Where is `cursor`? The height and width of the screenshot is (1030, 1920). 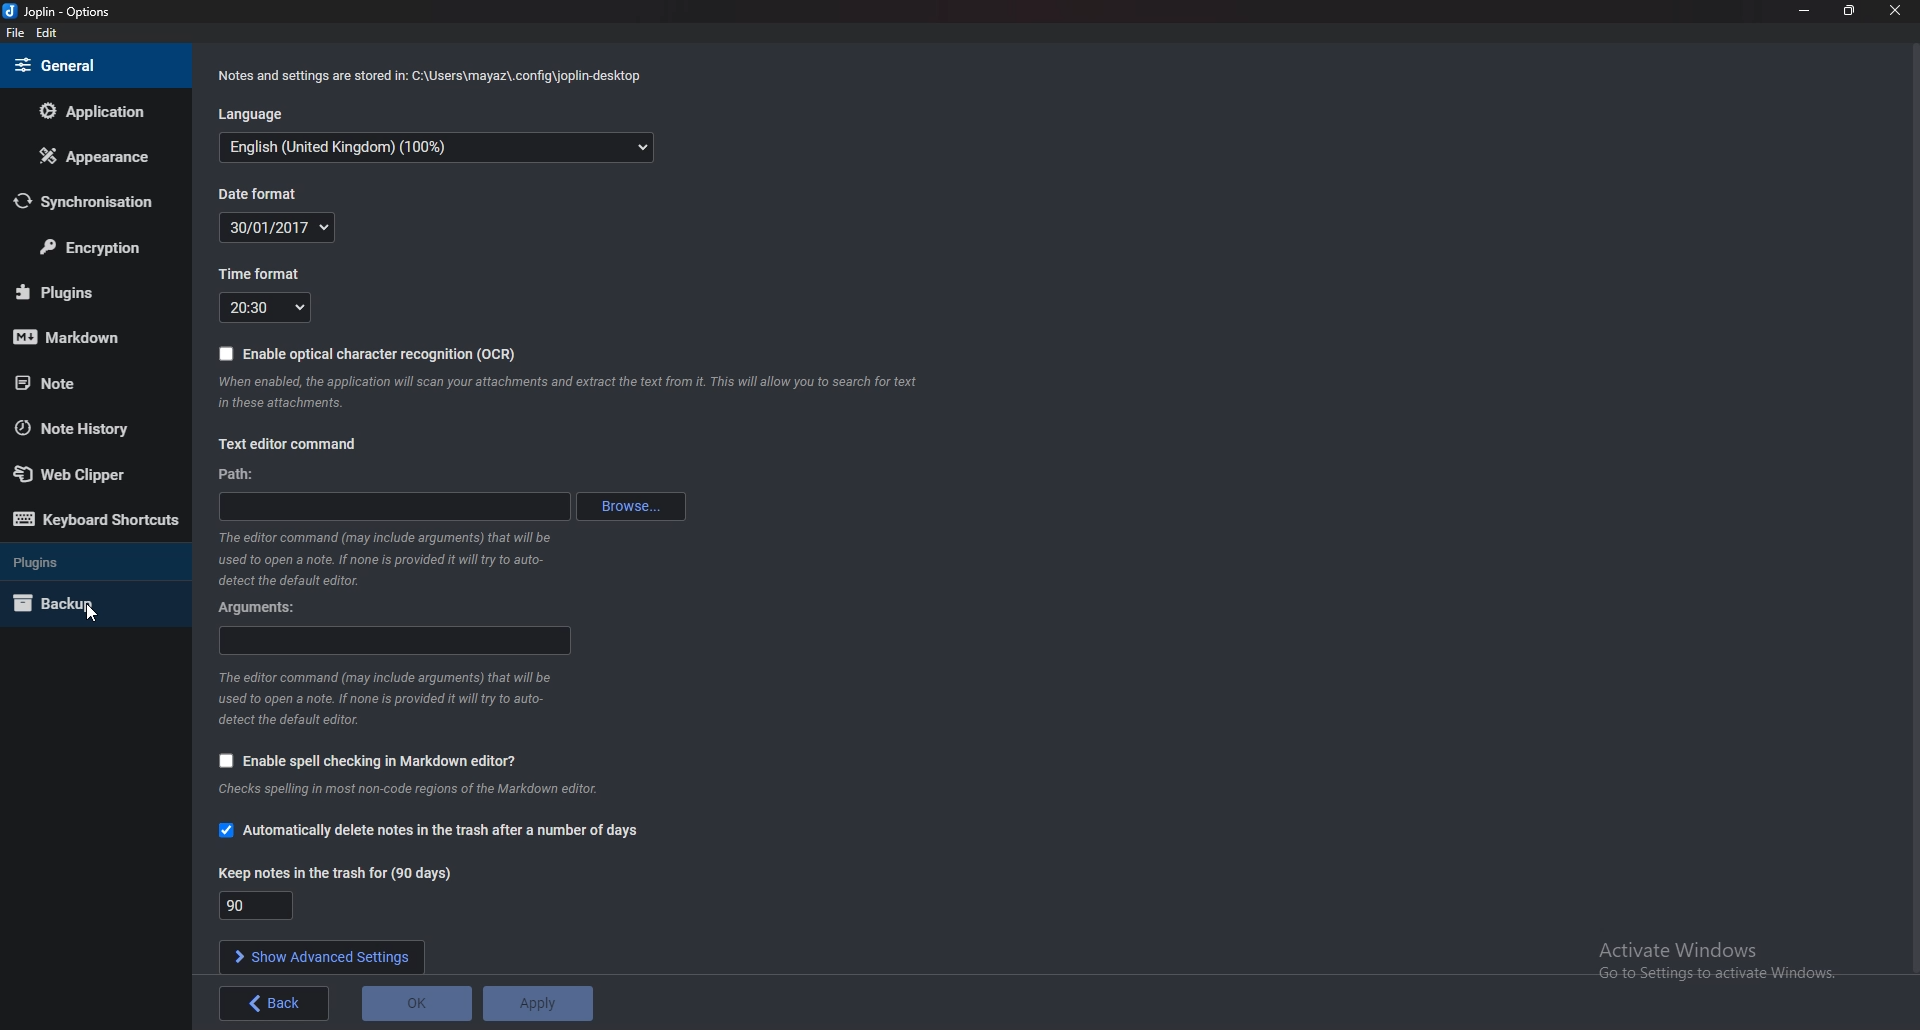
cursor is located at coordinates (91, 613).